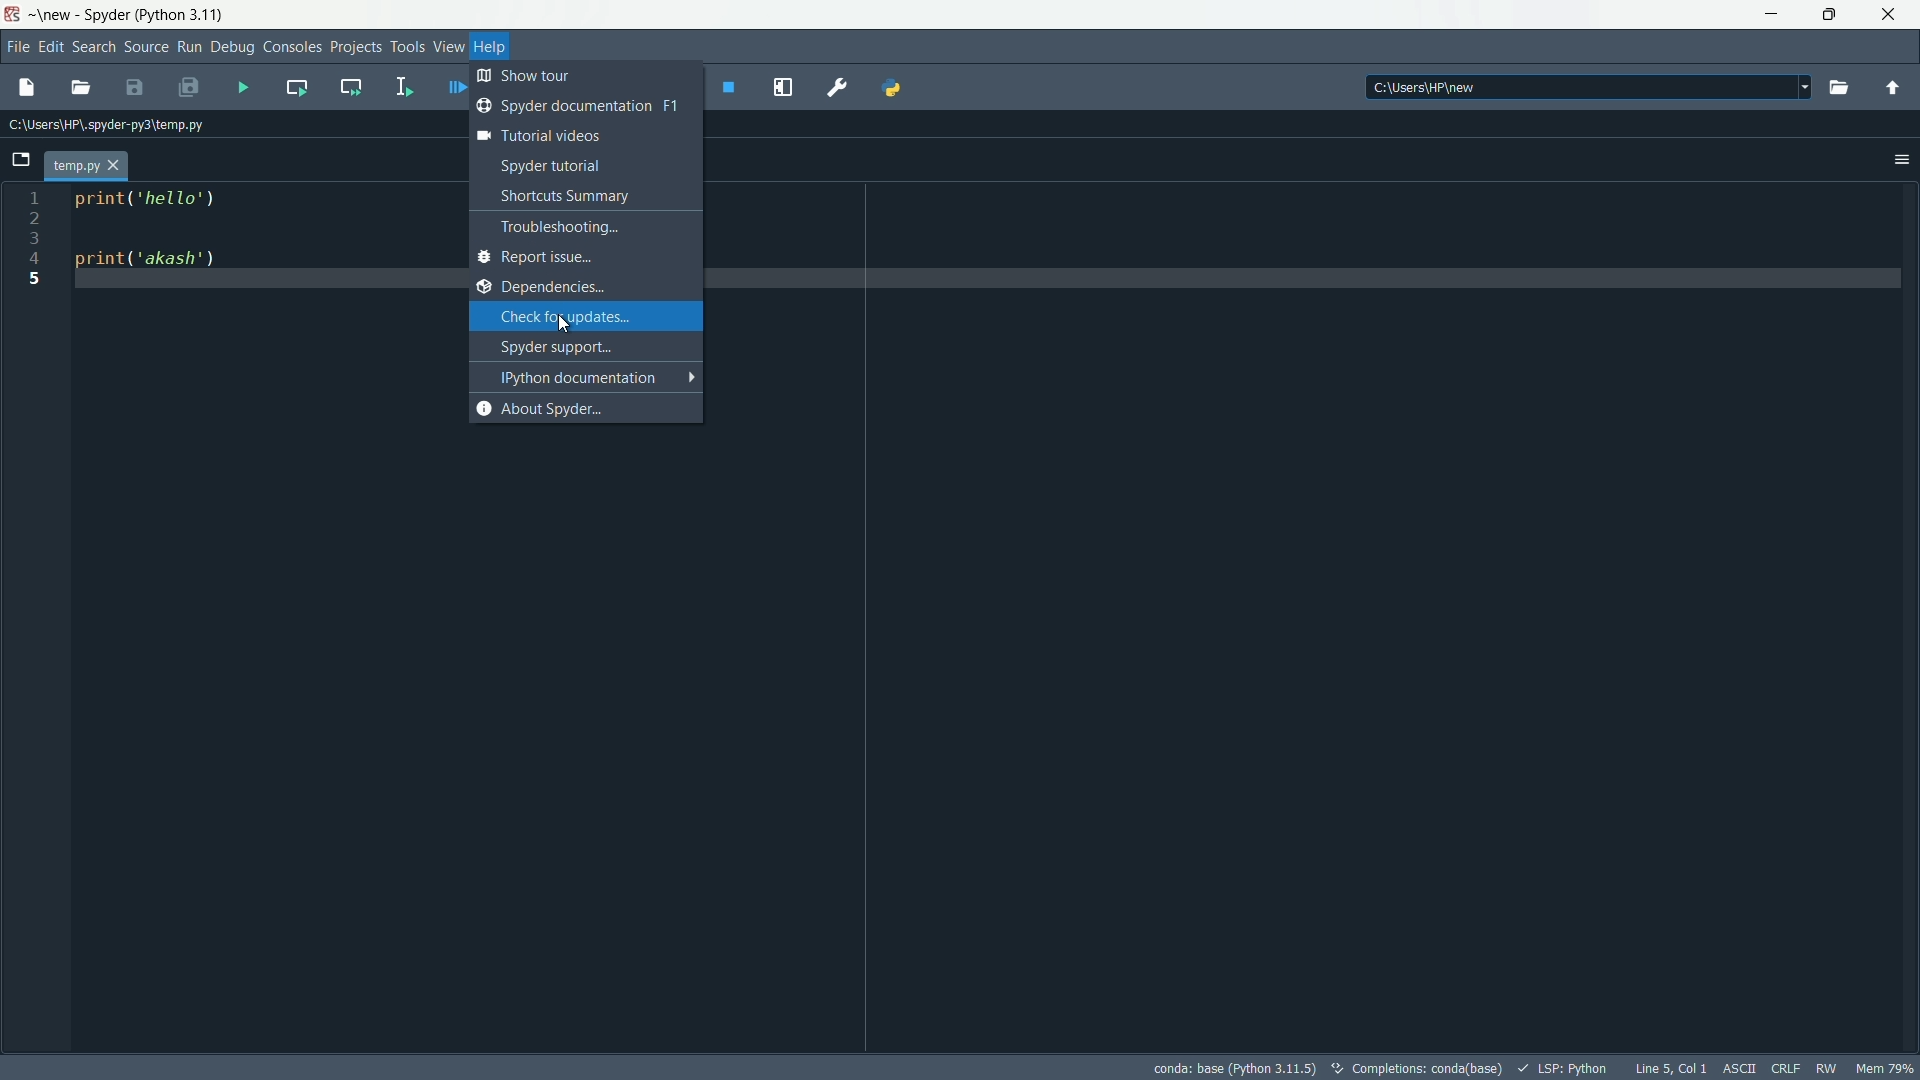 The image size is (1920, 1080). What do you see at coordinates (1583, 89) in the screenshot?
I see `directory` at bounding box center [1583, 89].